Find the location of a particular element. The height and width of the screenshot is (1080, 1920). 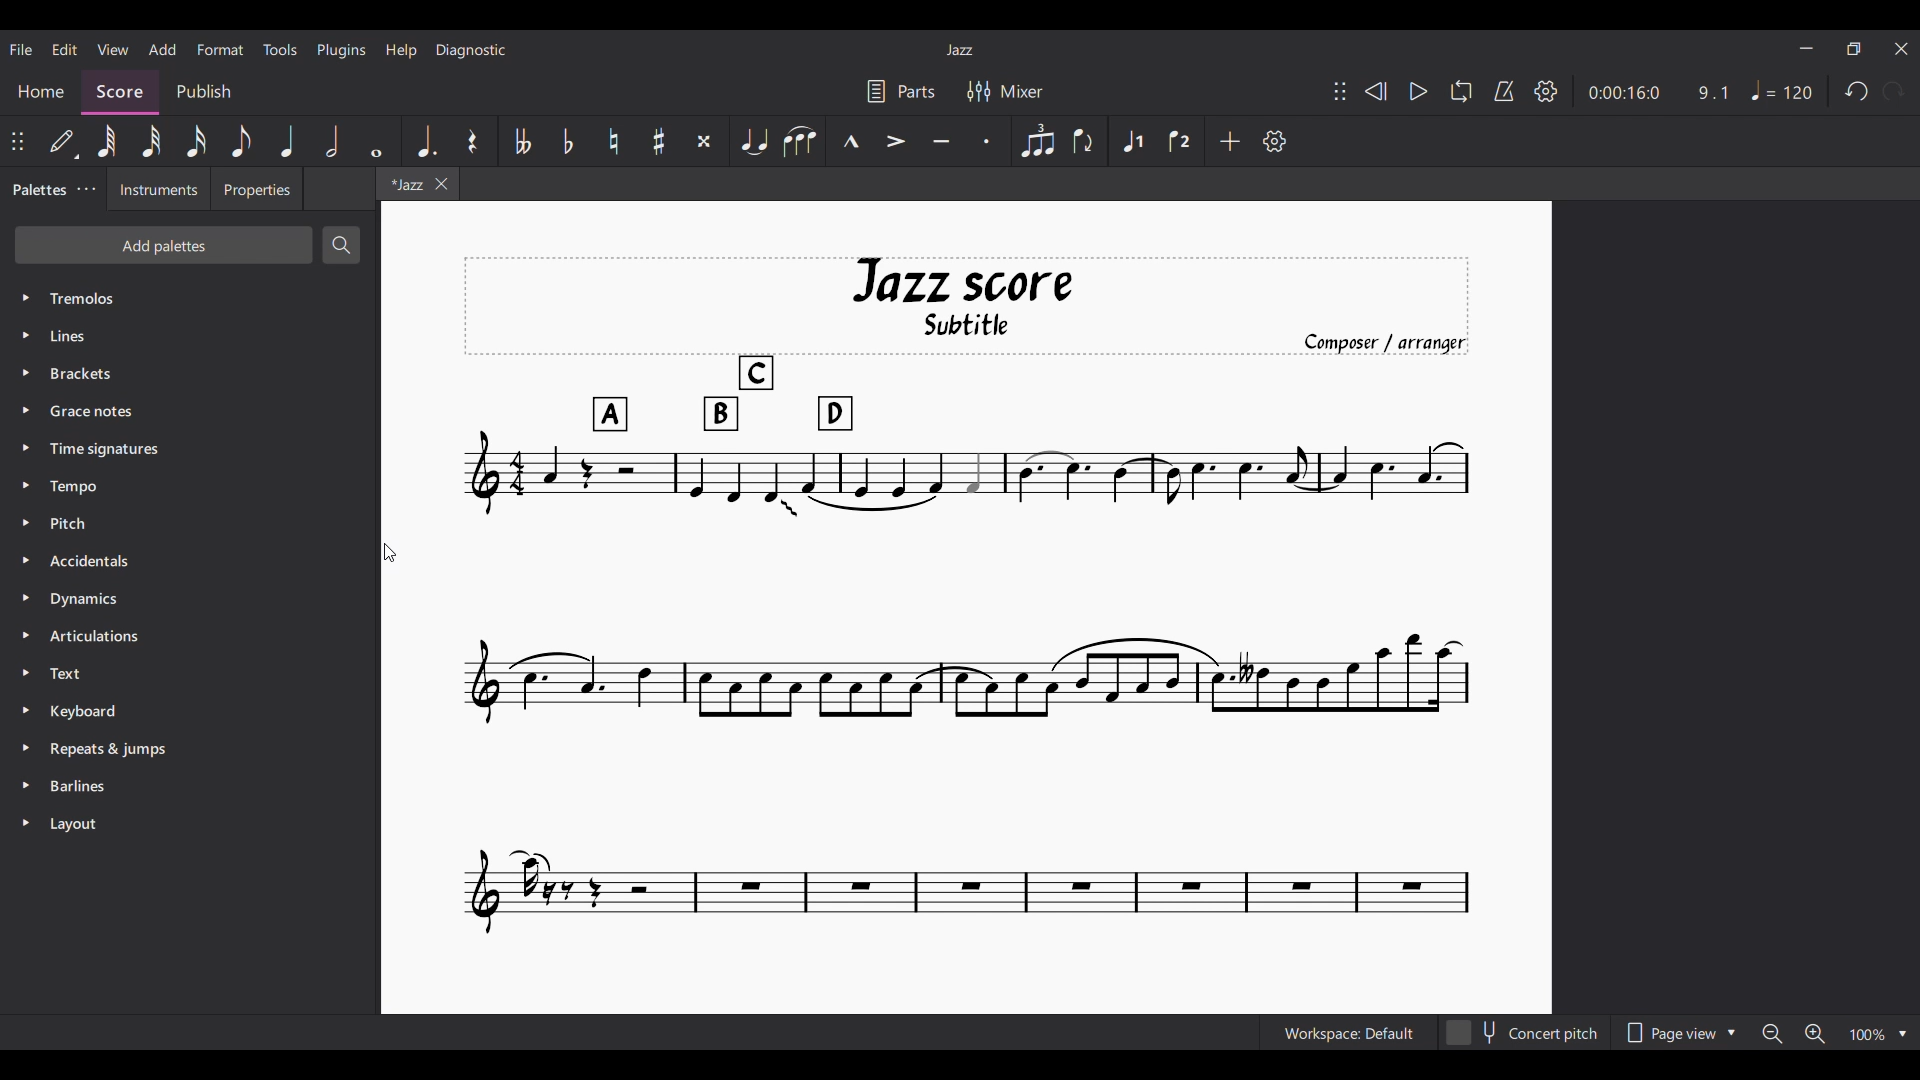

Edit menu is located at coordinates (65, 49).